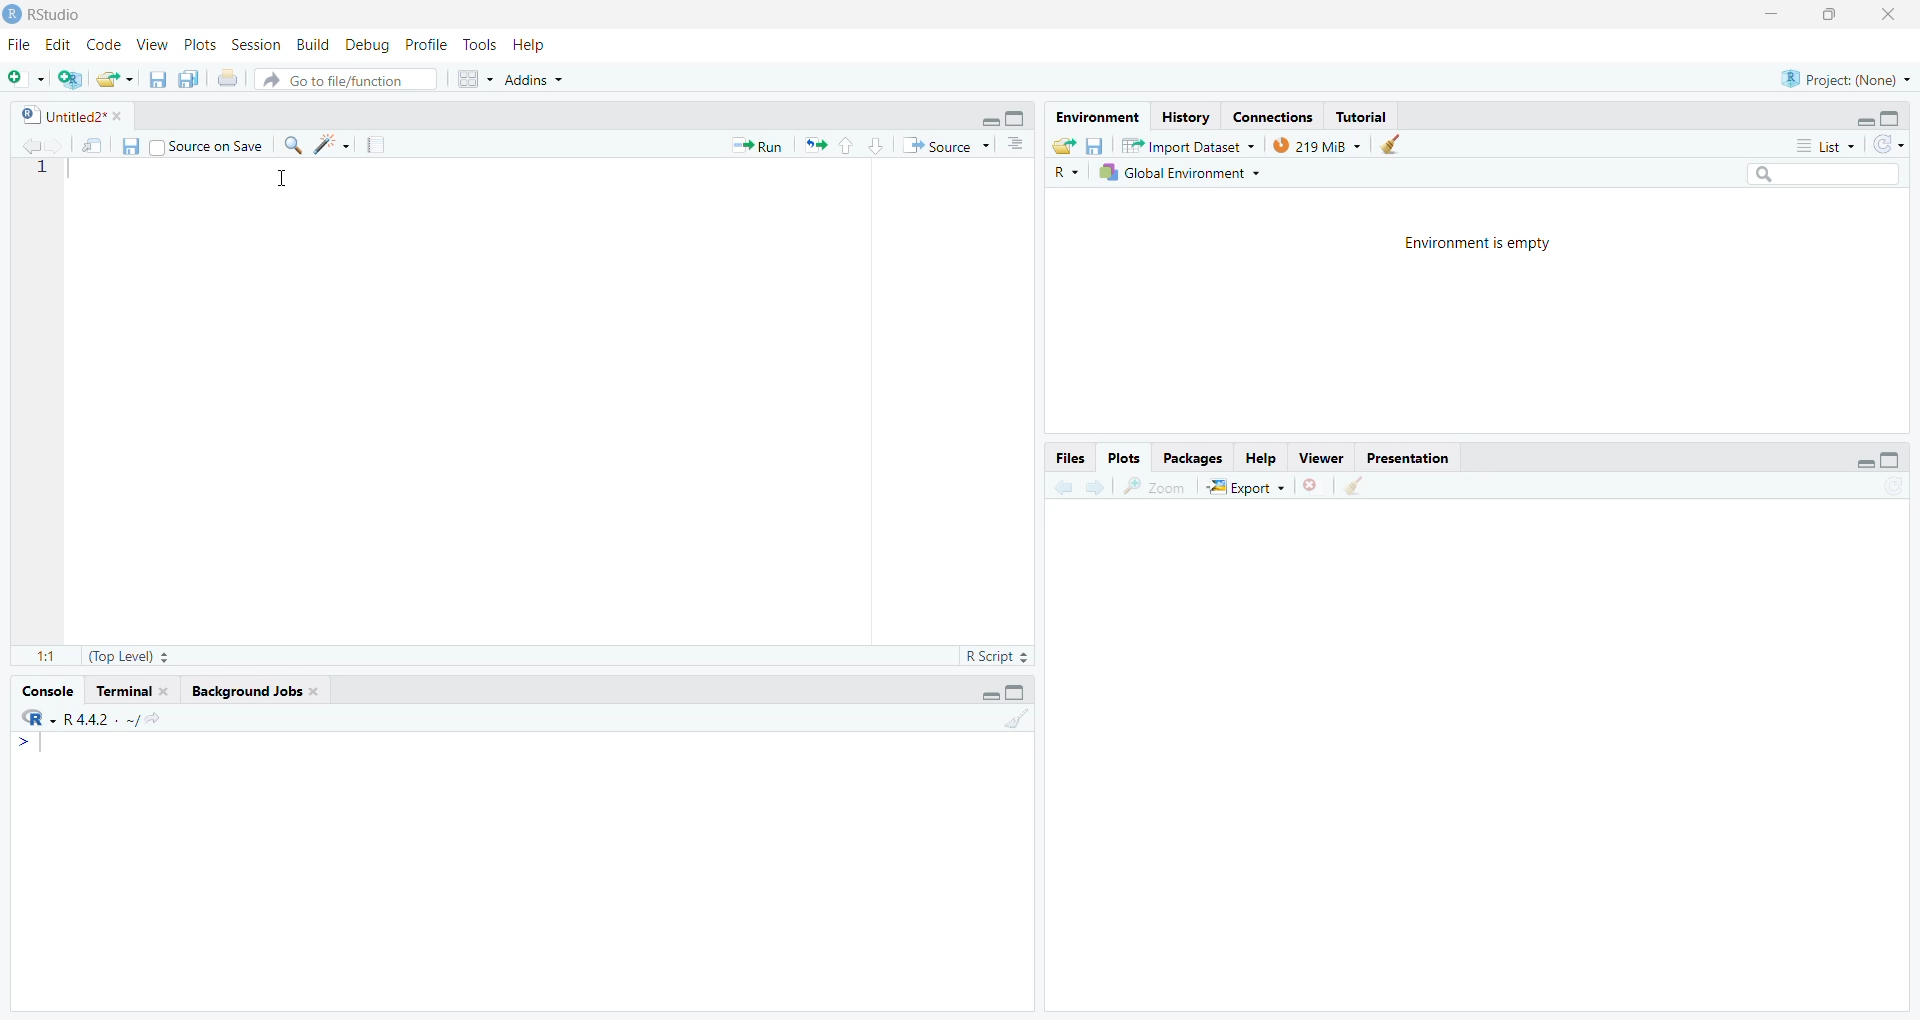 This screenshot has height=1020, width=1920. I want to click on Find and Replace, so click(293, 145).